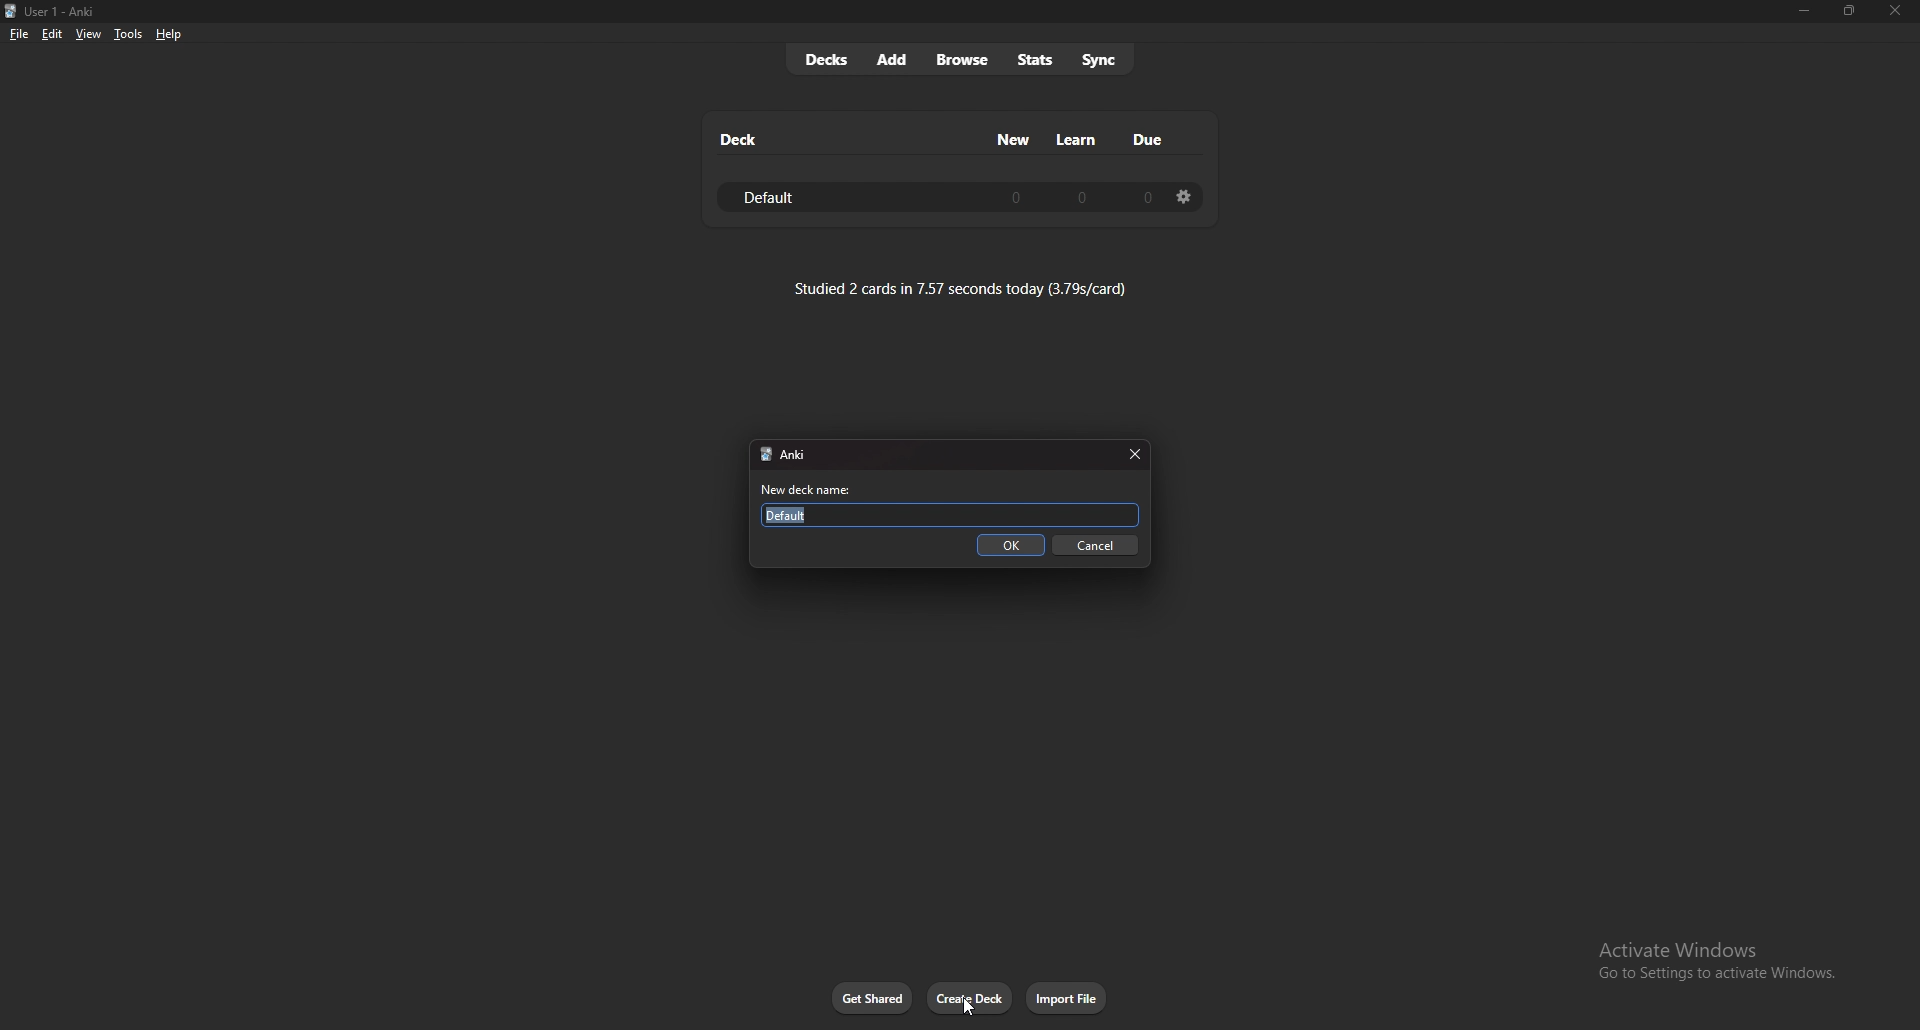  Describe the element at coordinates (88, 33) in the screenshot. I see `view` at that location.